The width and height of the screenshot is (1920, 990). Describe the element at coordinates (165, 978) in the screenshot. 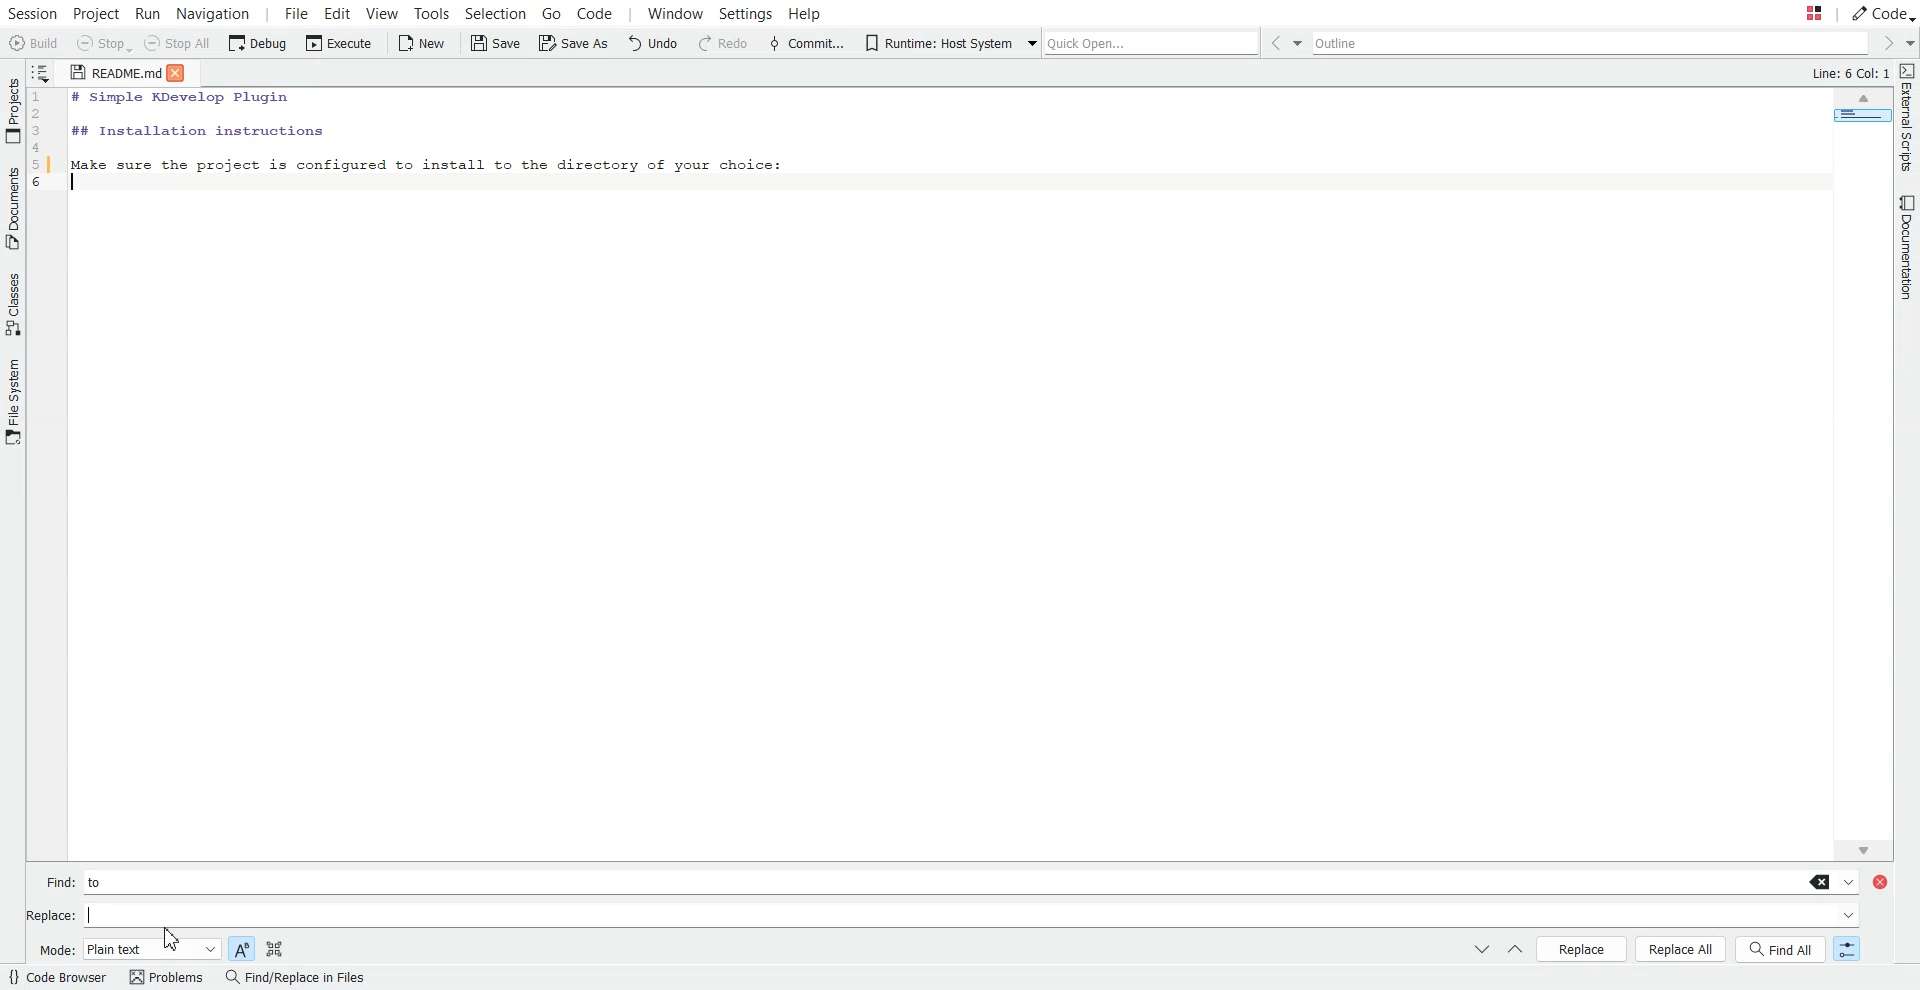

I see `Problems` at that location.